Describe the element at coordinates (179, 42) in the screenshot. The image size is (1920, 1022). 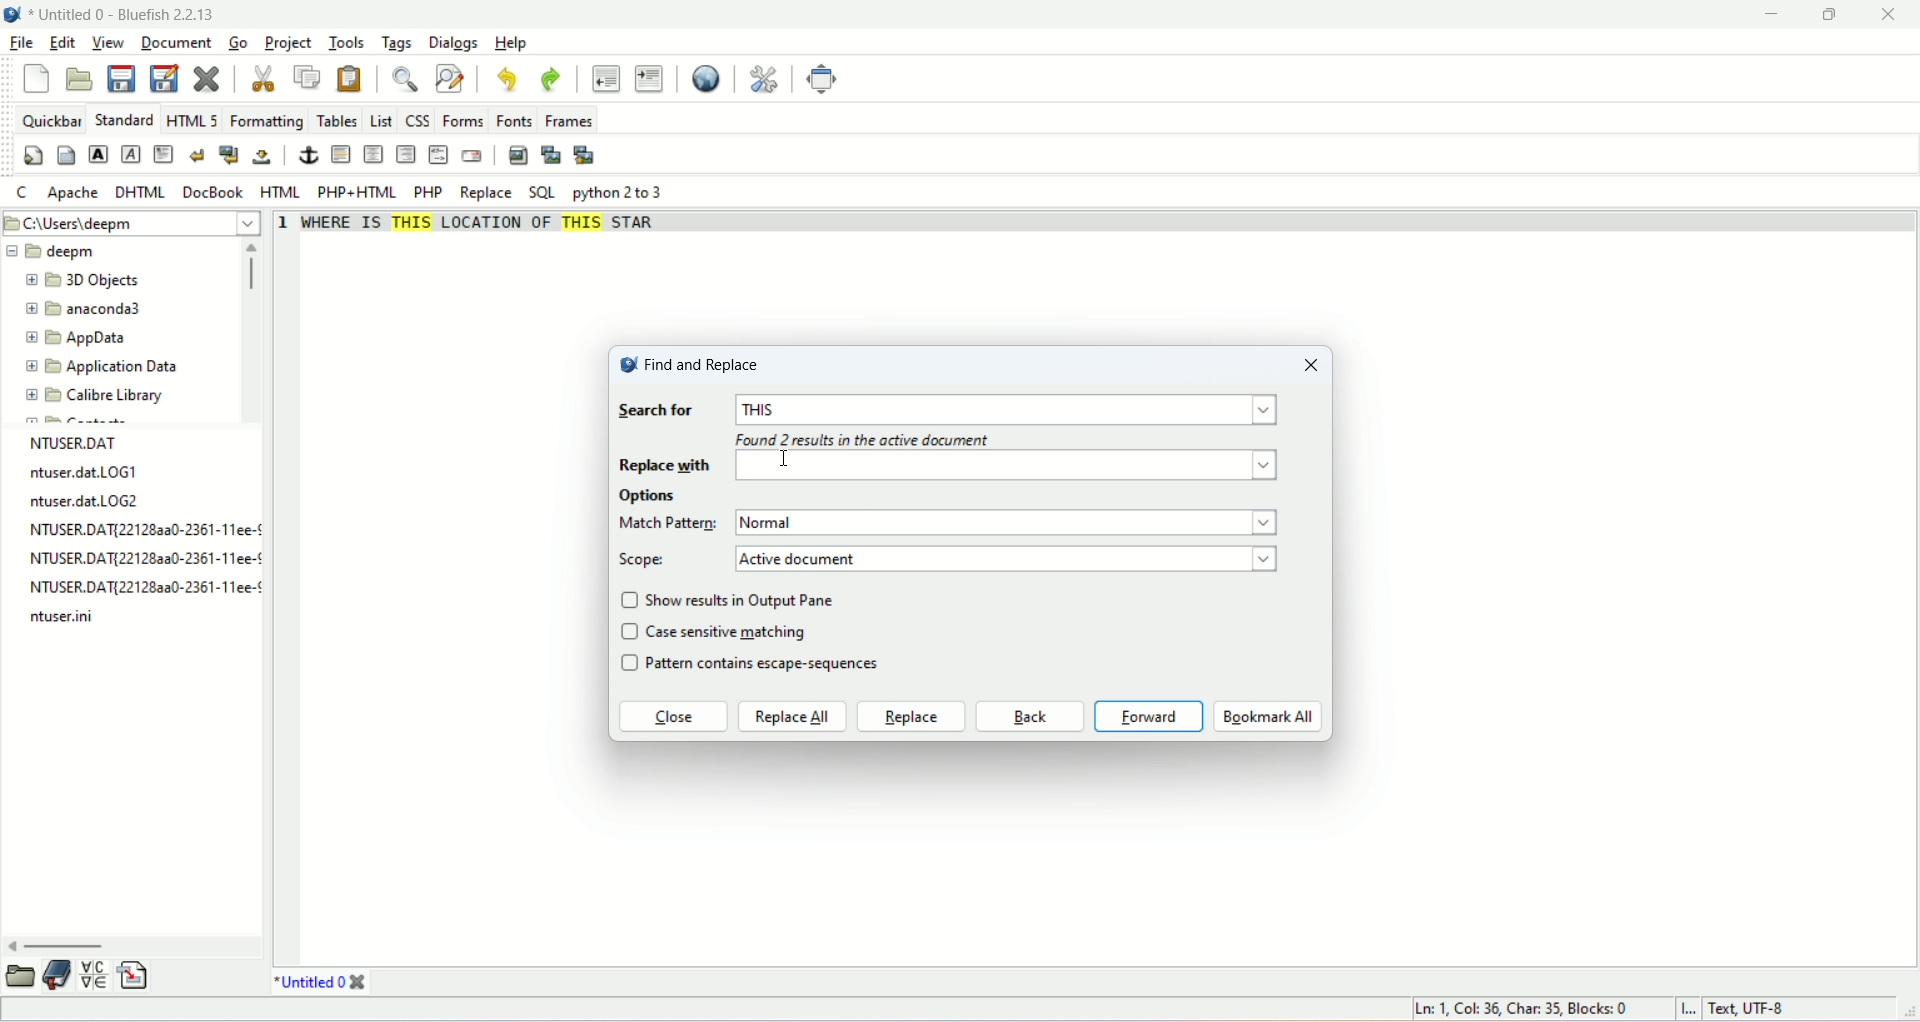
I see `document` at that location.